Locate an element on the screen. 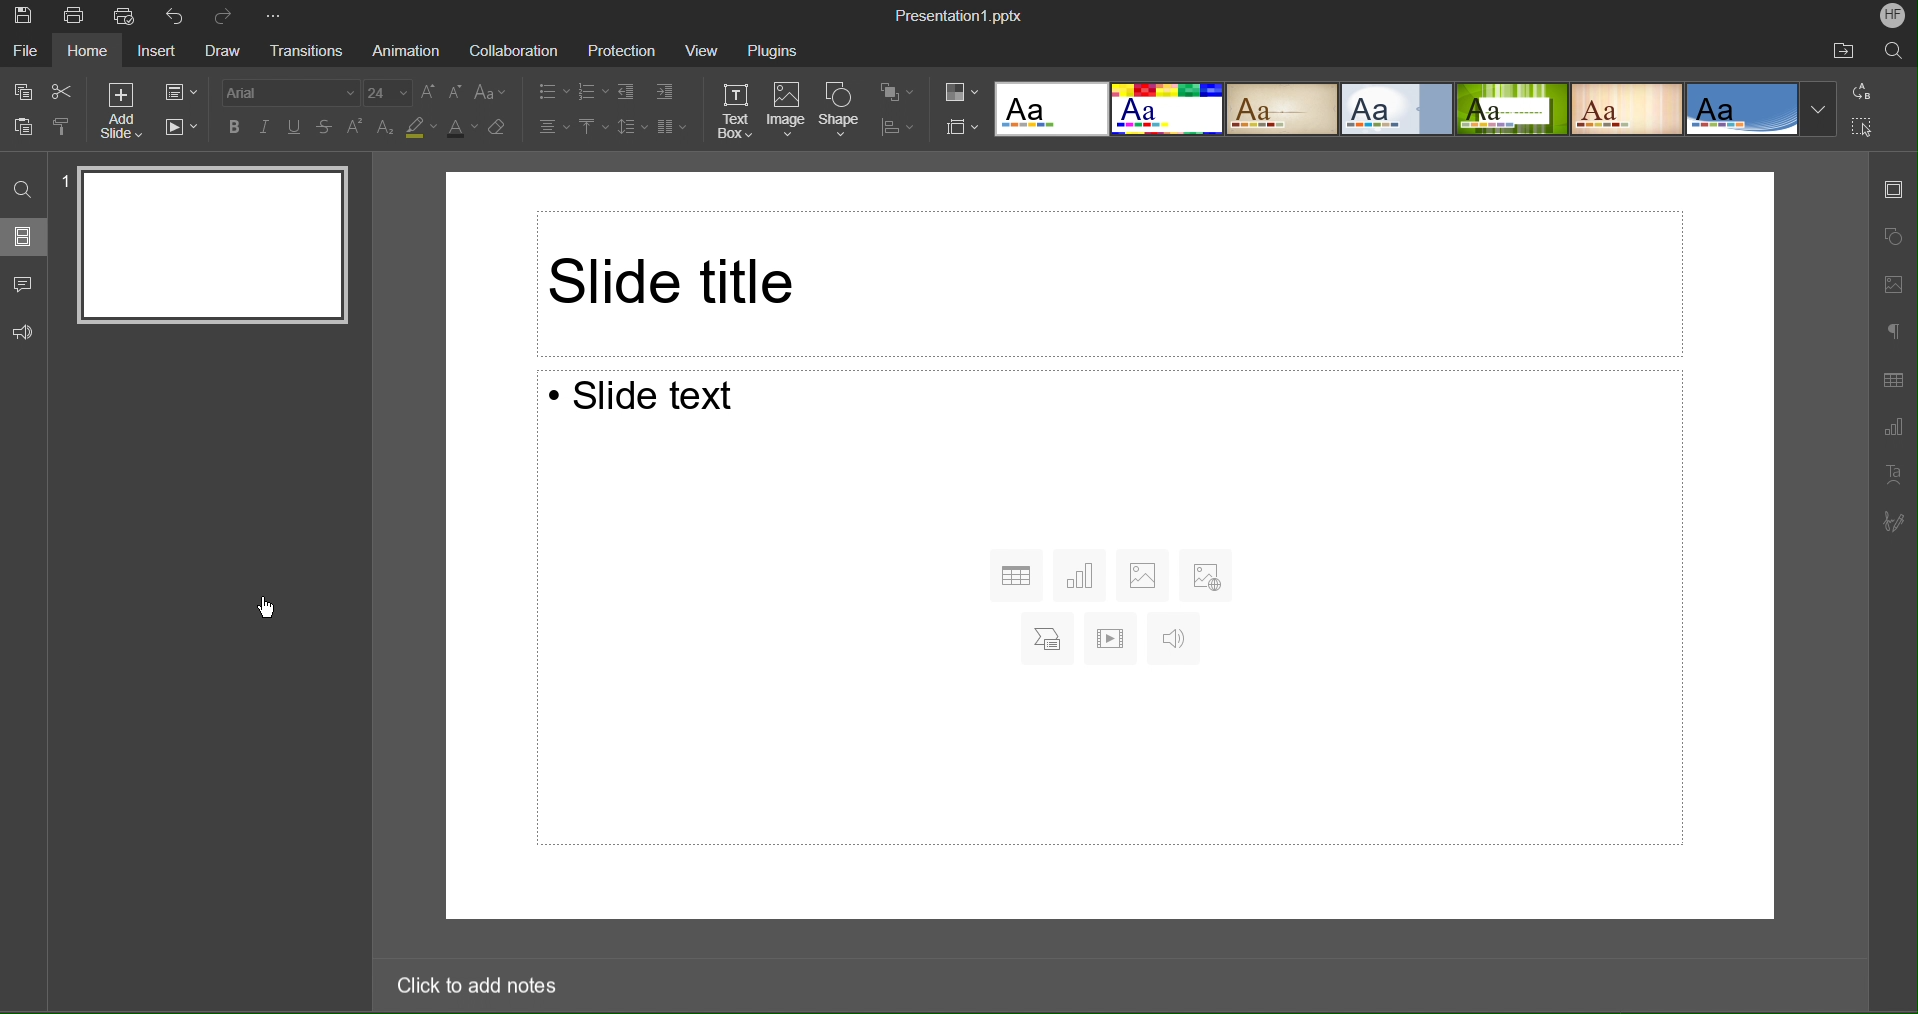 The width and height of the screenshot is (1918, 1014). scroll bar is located at coordinates (1858, 541).